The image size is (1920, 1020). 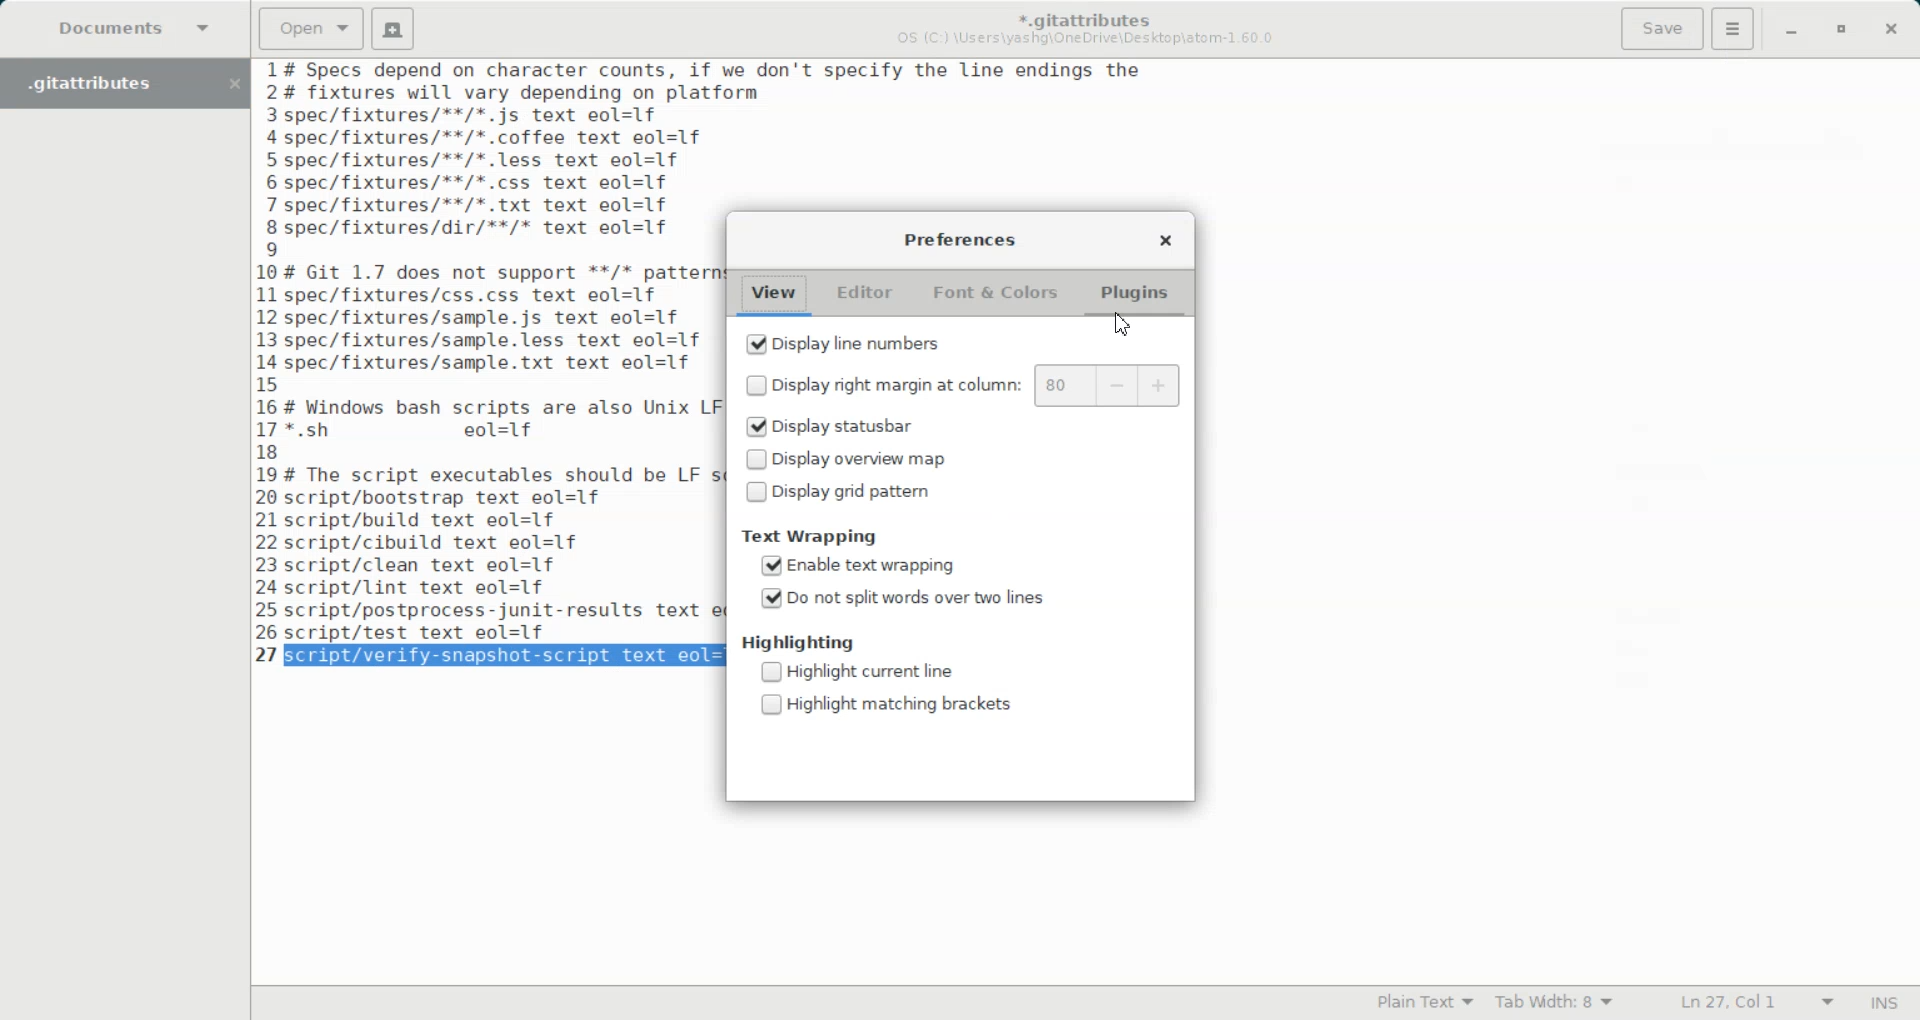 I want to click on Plugins, so click(x=1133, y=290).